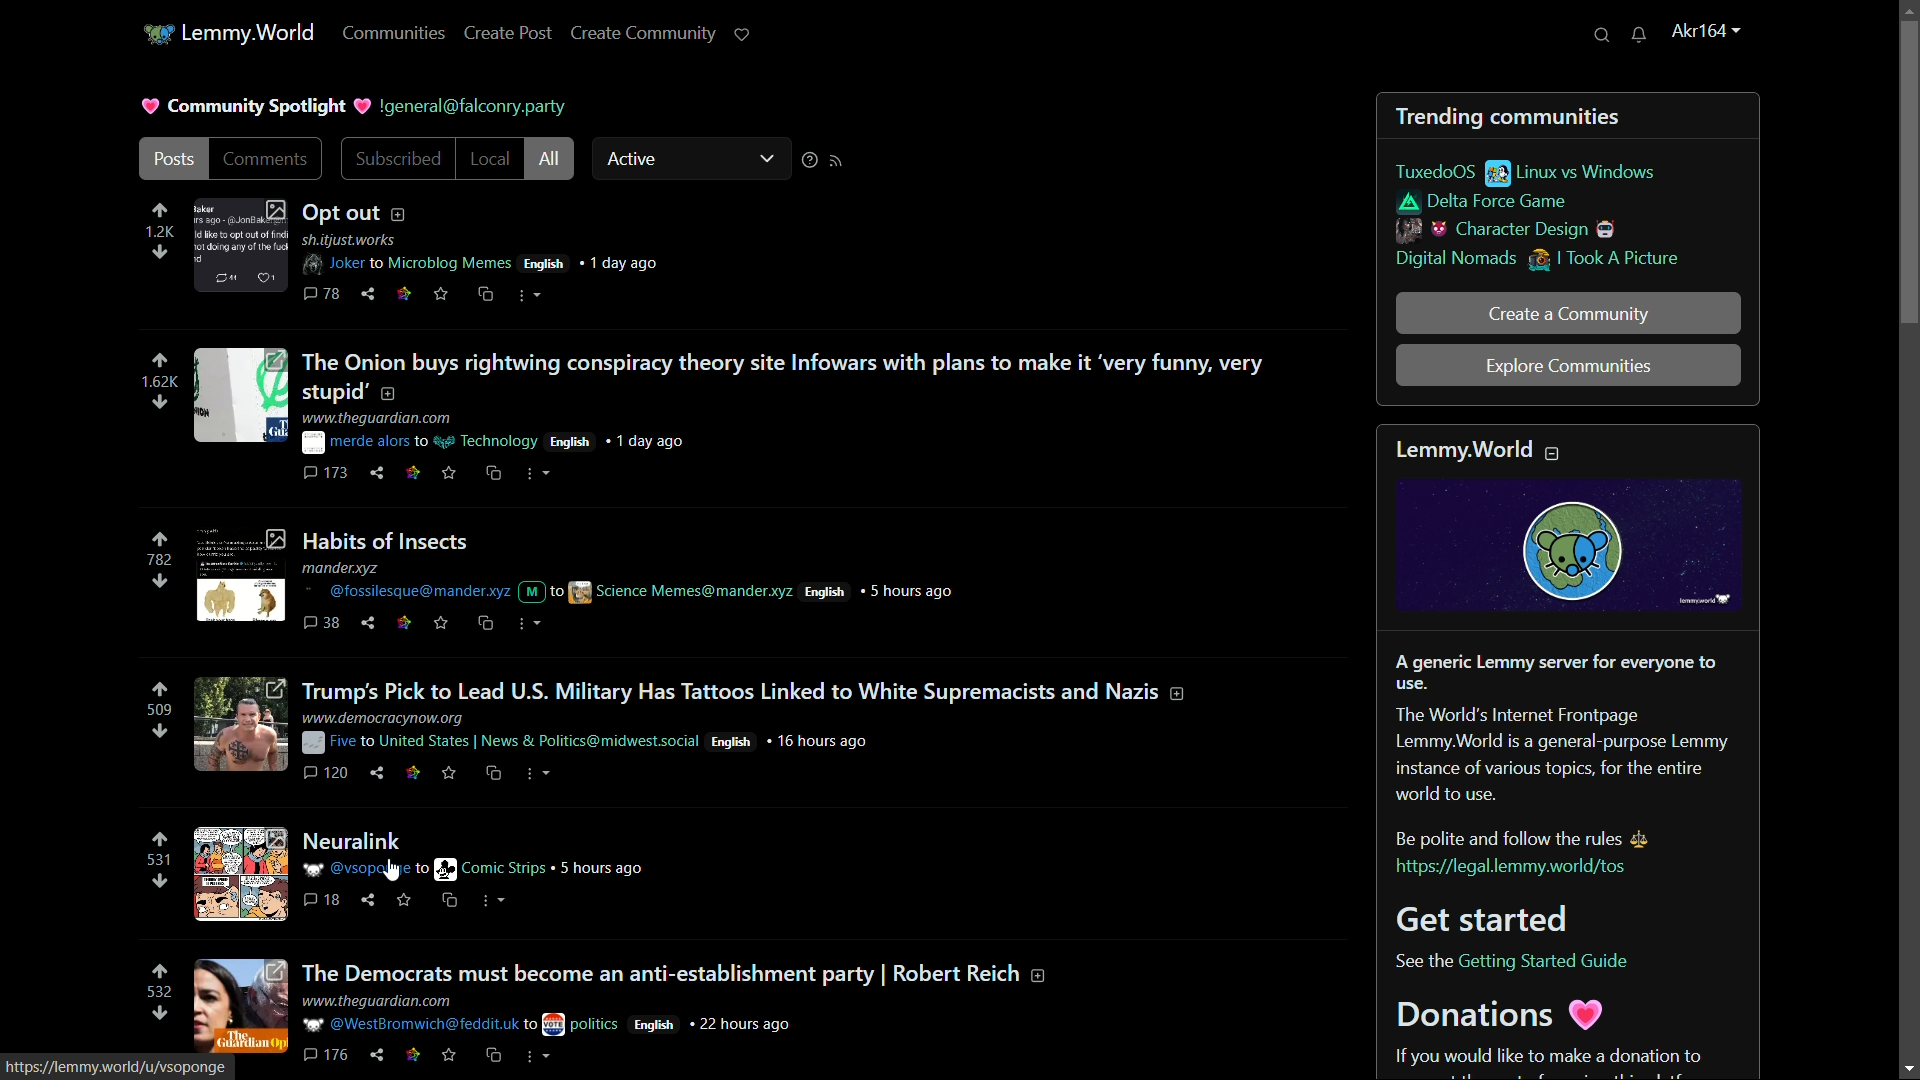 This screenshot has height=1080, width=1920. What do you see at coordinates (470, 109) in the screenshot?
I see `username` at bounding box center [470, 109].